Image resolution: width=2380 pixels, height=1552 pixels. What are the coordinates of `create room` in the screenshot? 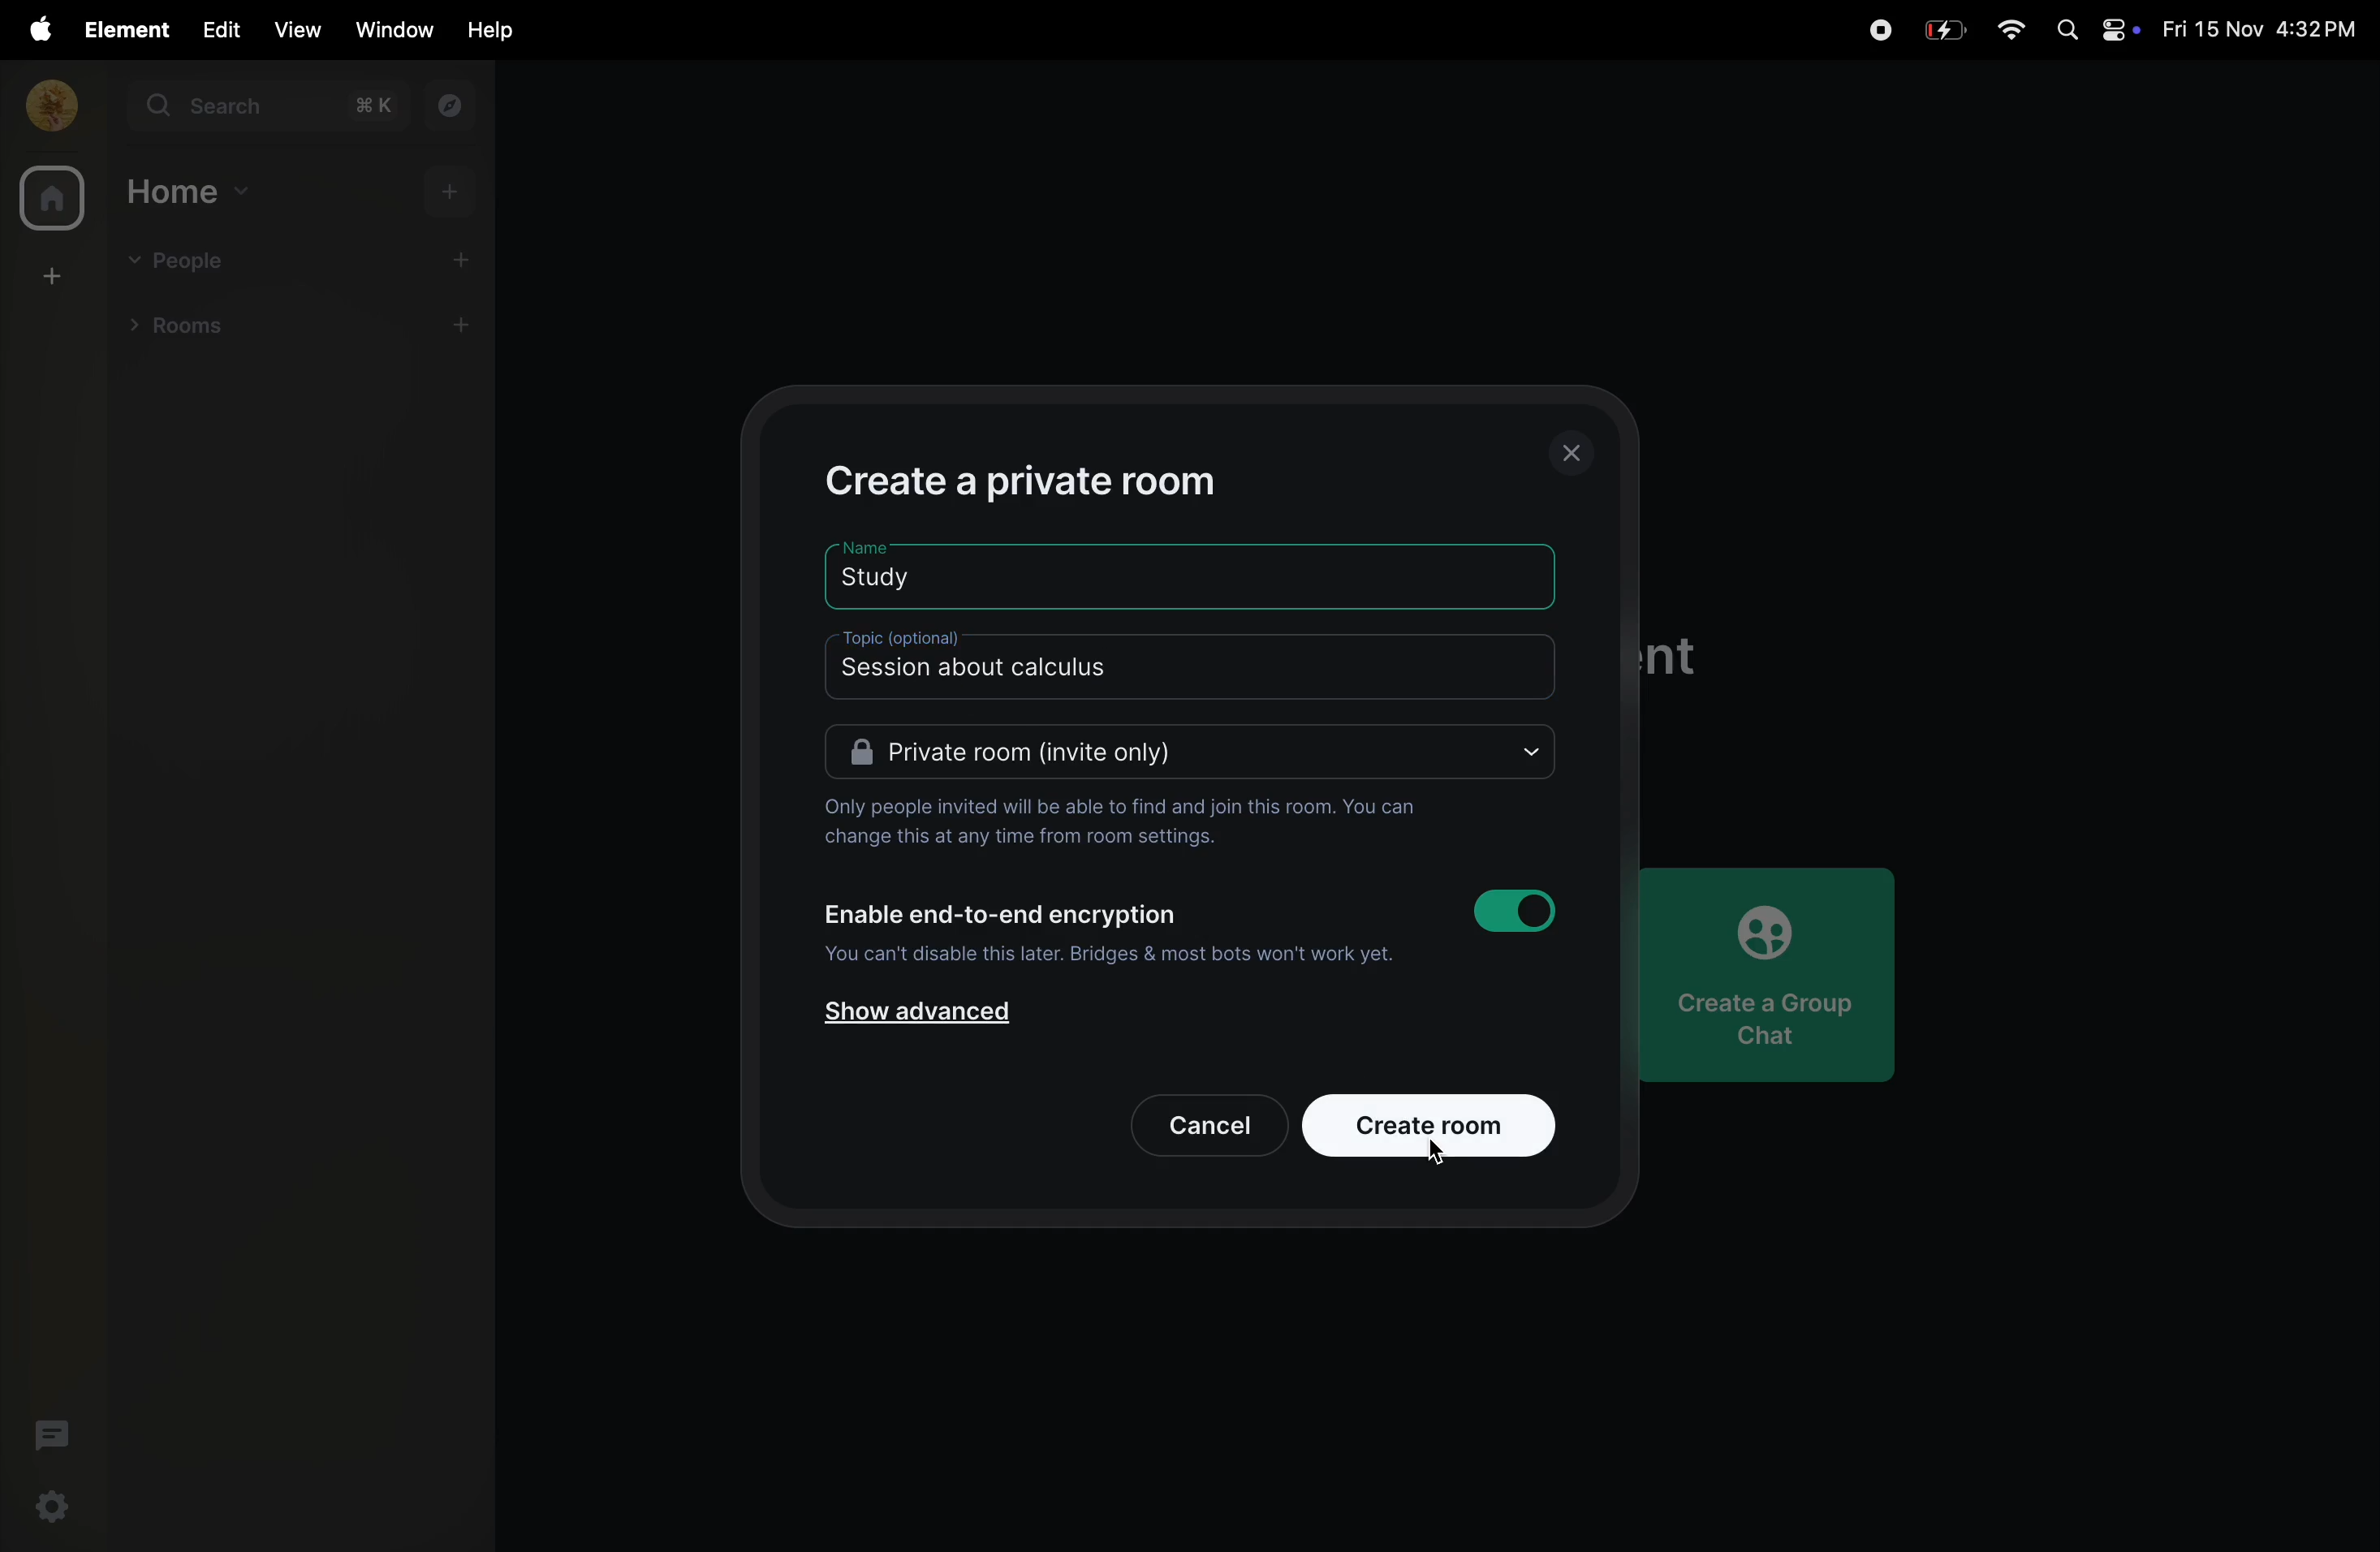 It's located at (1431, 1123).